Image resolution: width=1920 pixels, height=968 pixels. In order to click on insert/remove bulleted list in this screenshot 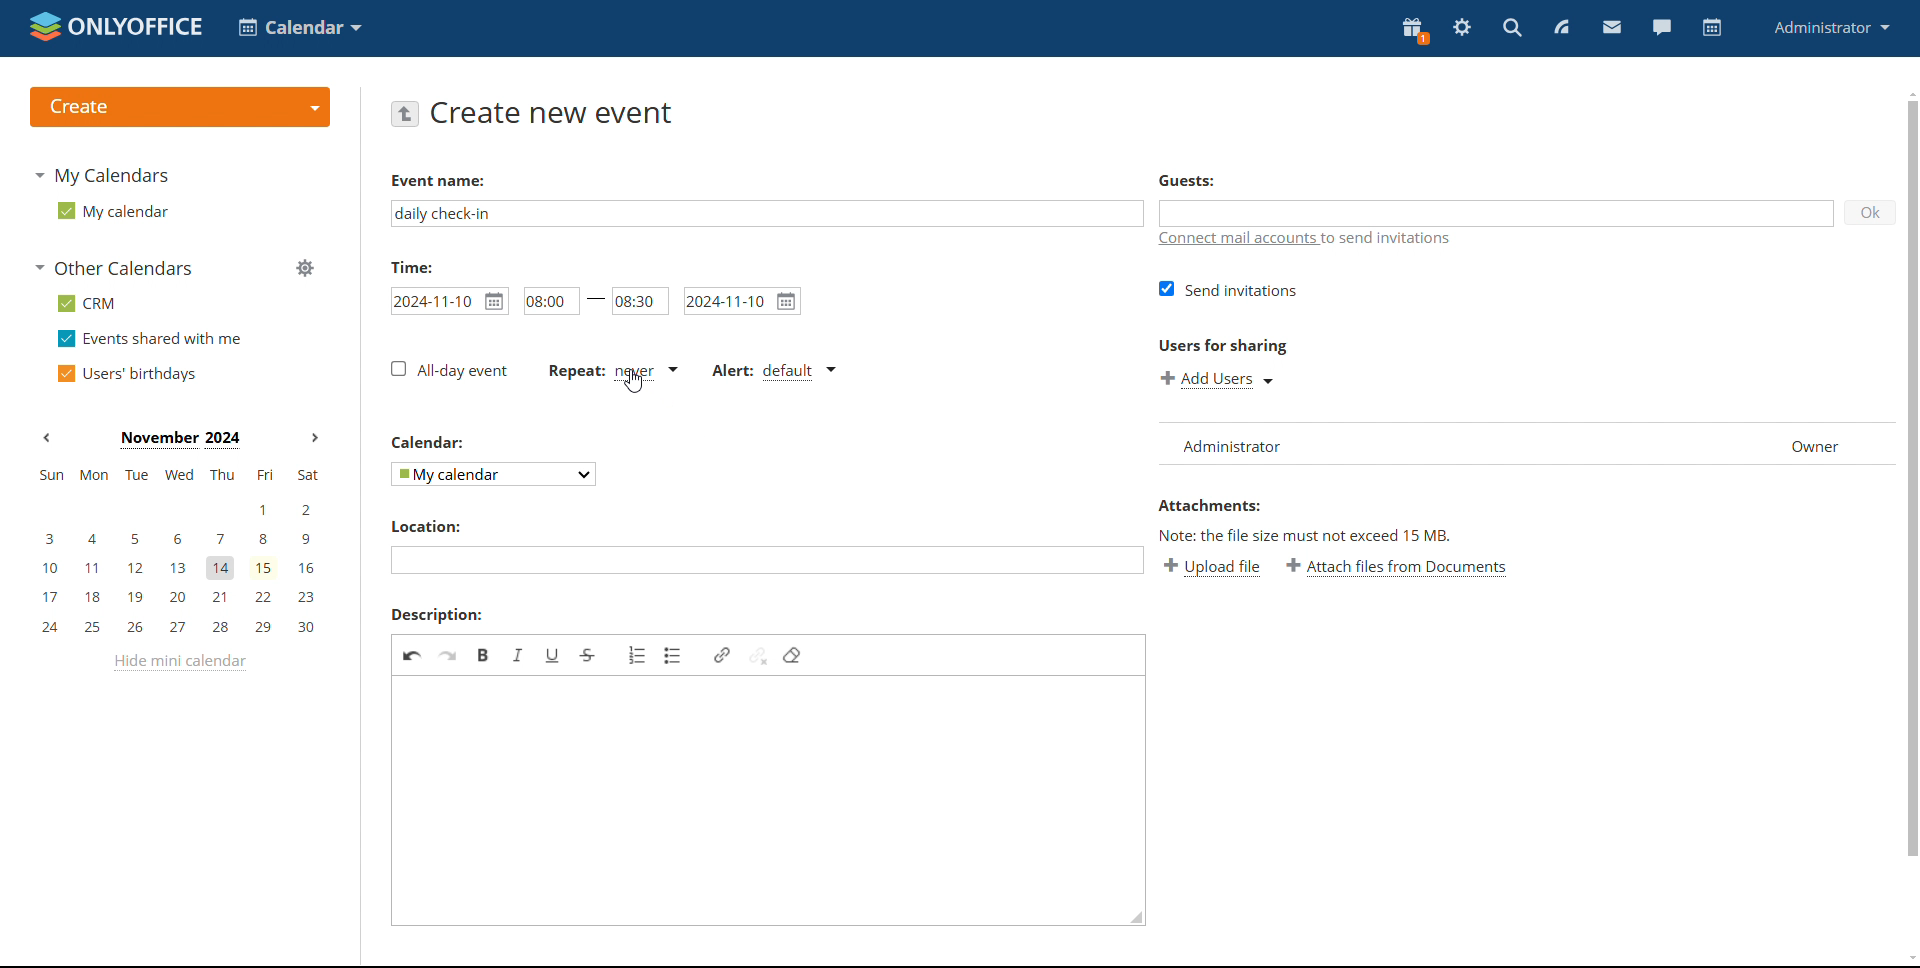, I will do `click(674, 656)`.